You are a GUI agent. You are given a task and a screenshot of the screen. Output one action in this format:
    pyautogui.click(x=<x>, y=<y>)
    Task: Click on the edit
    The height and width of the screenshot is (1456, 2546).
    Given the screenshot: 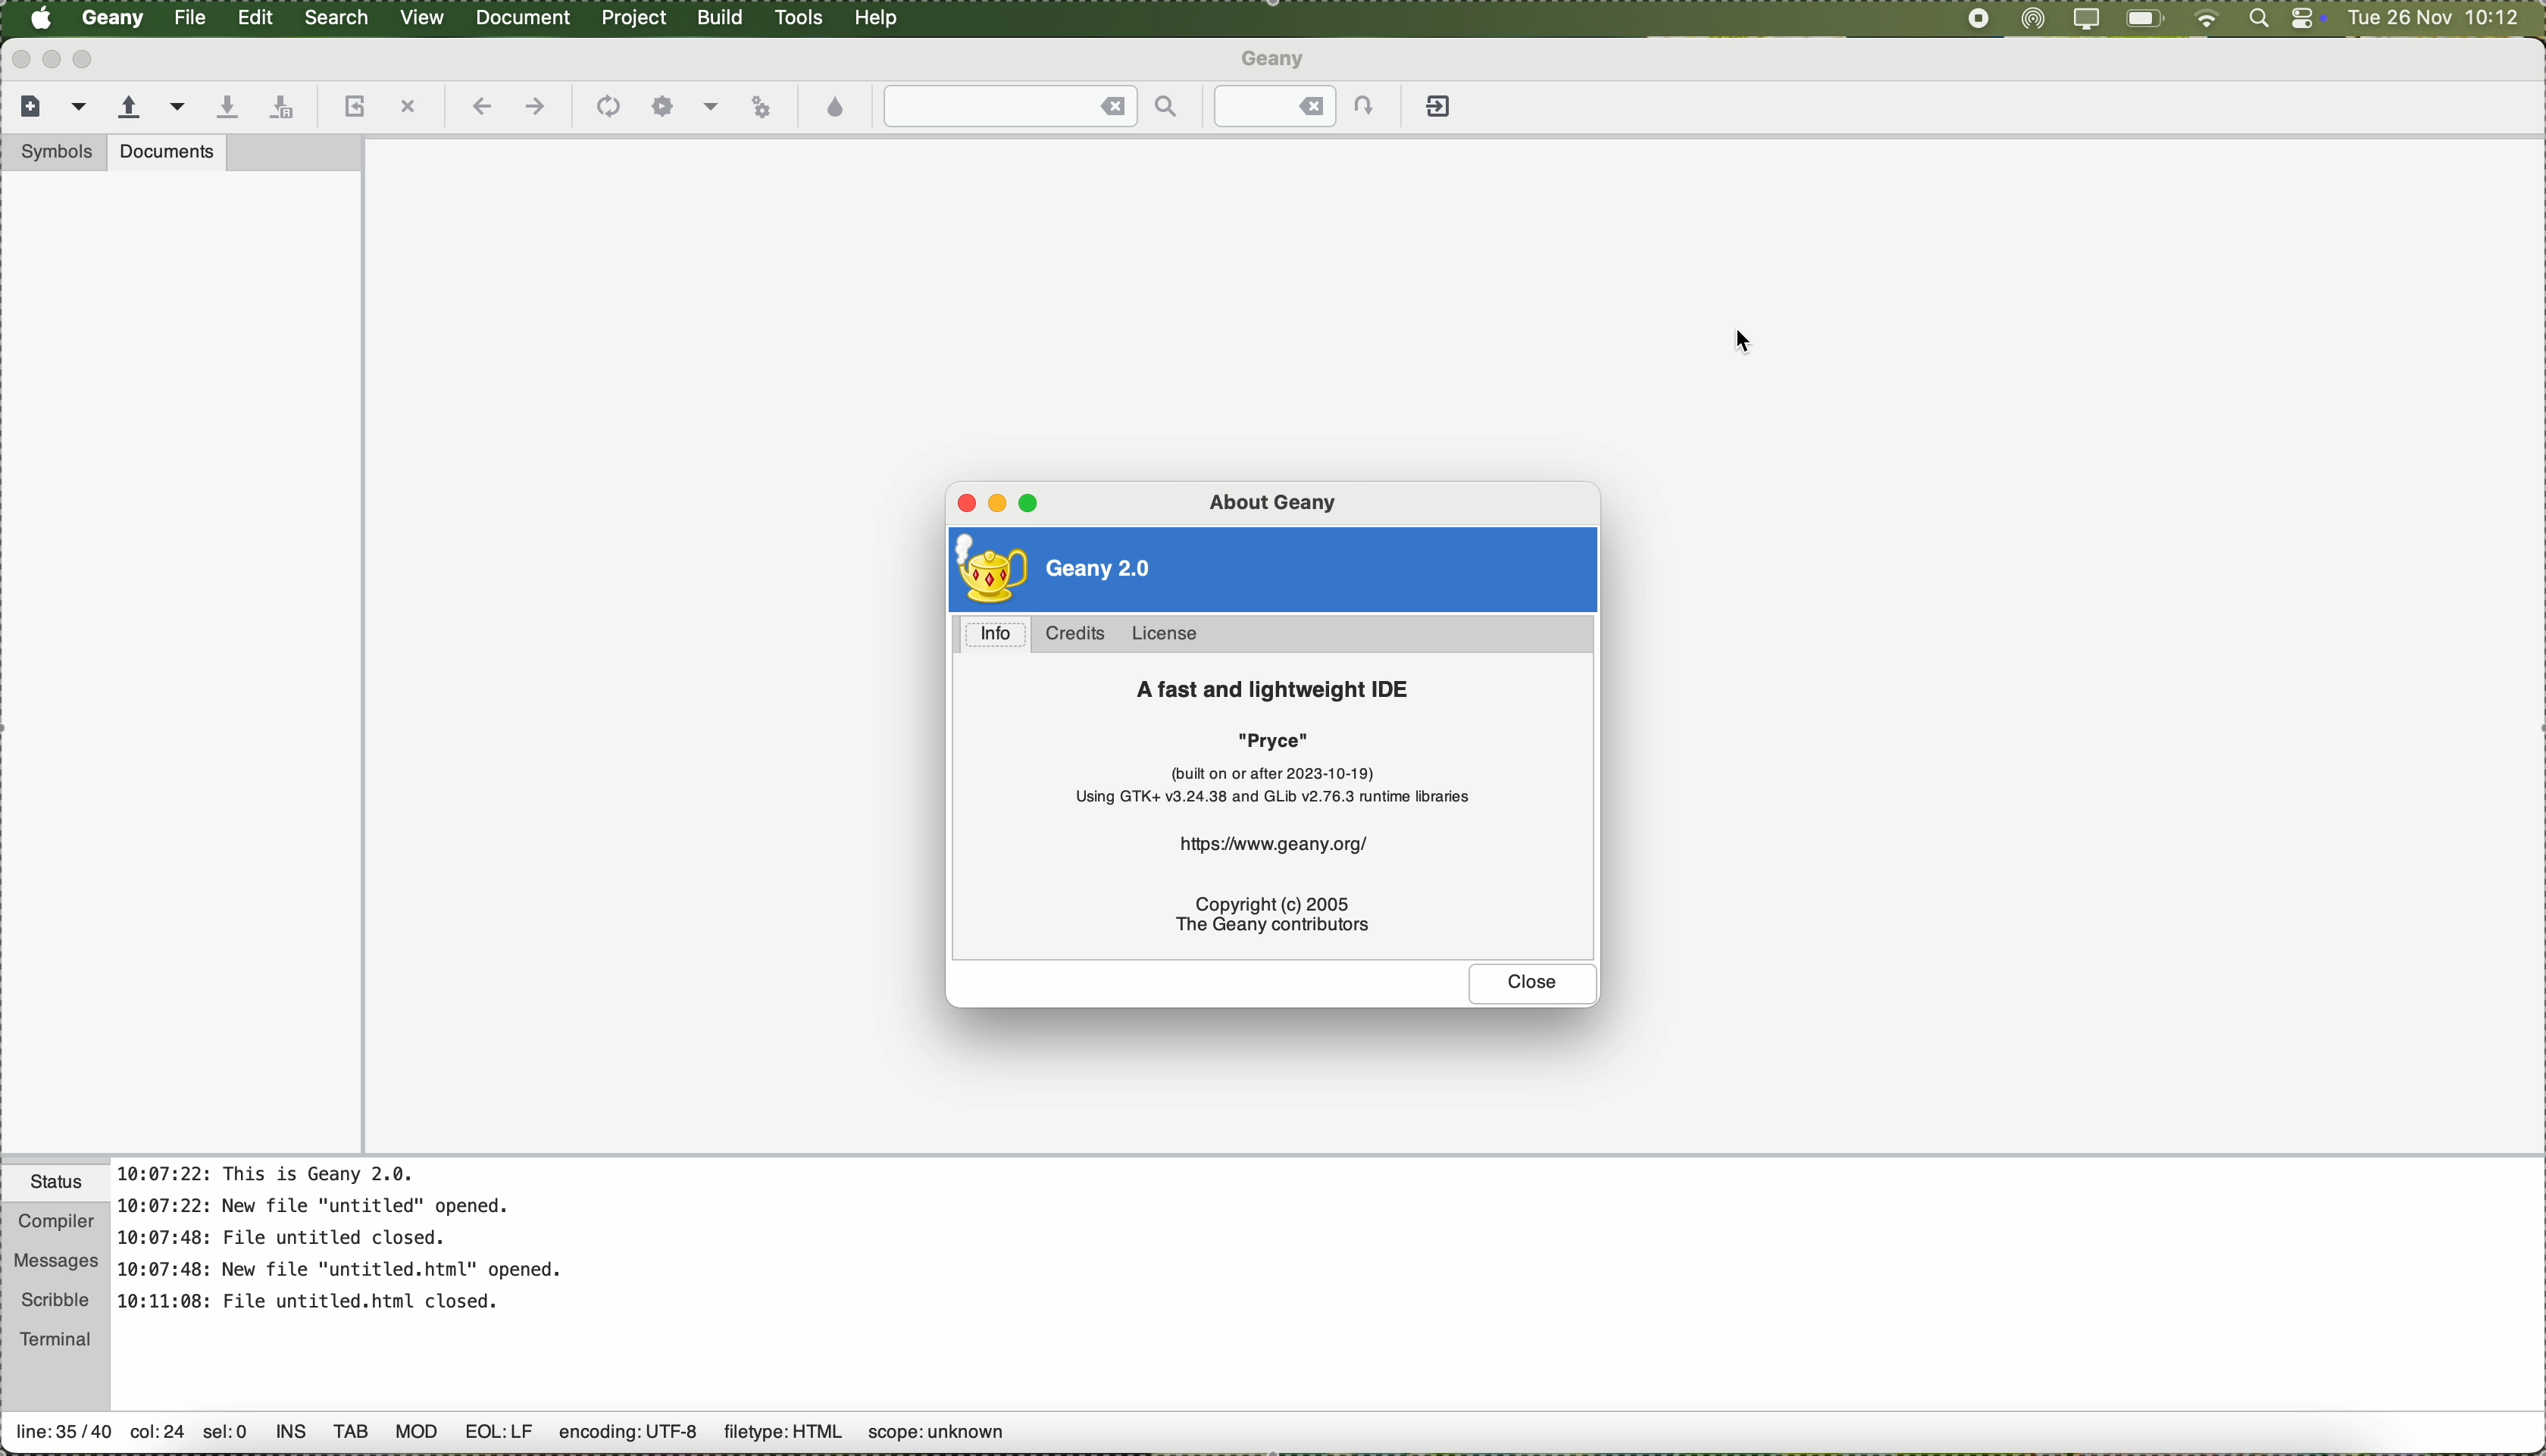 What is the action you would take?
    pyautogui.click(x=258, y=19)
    